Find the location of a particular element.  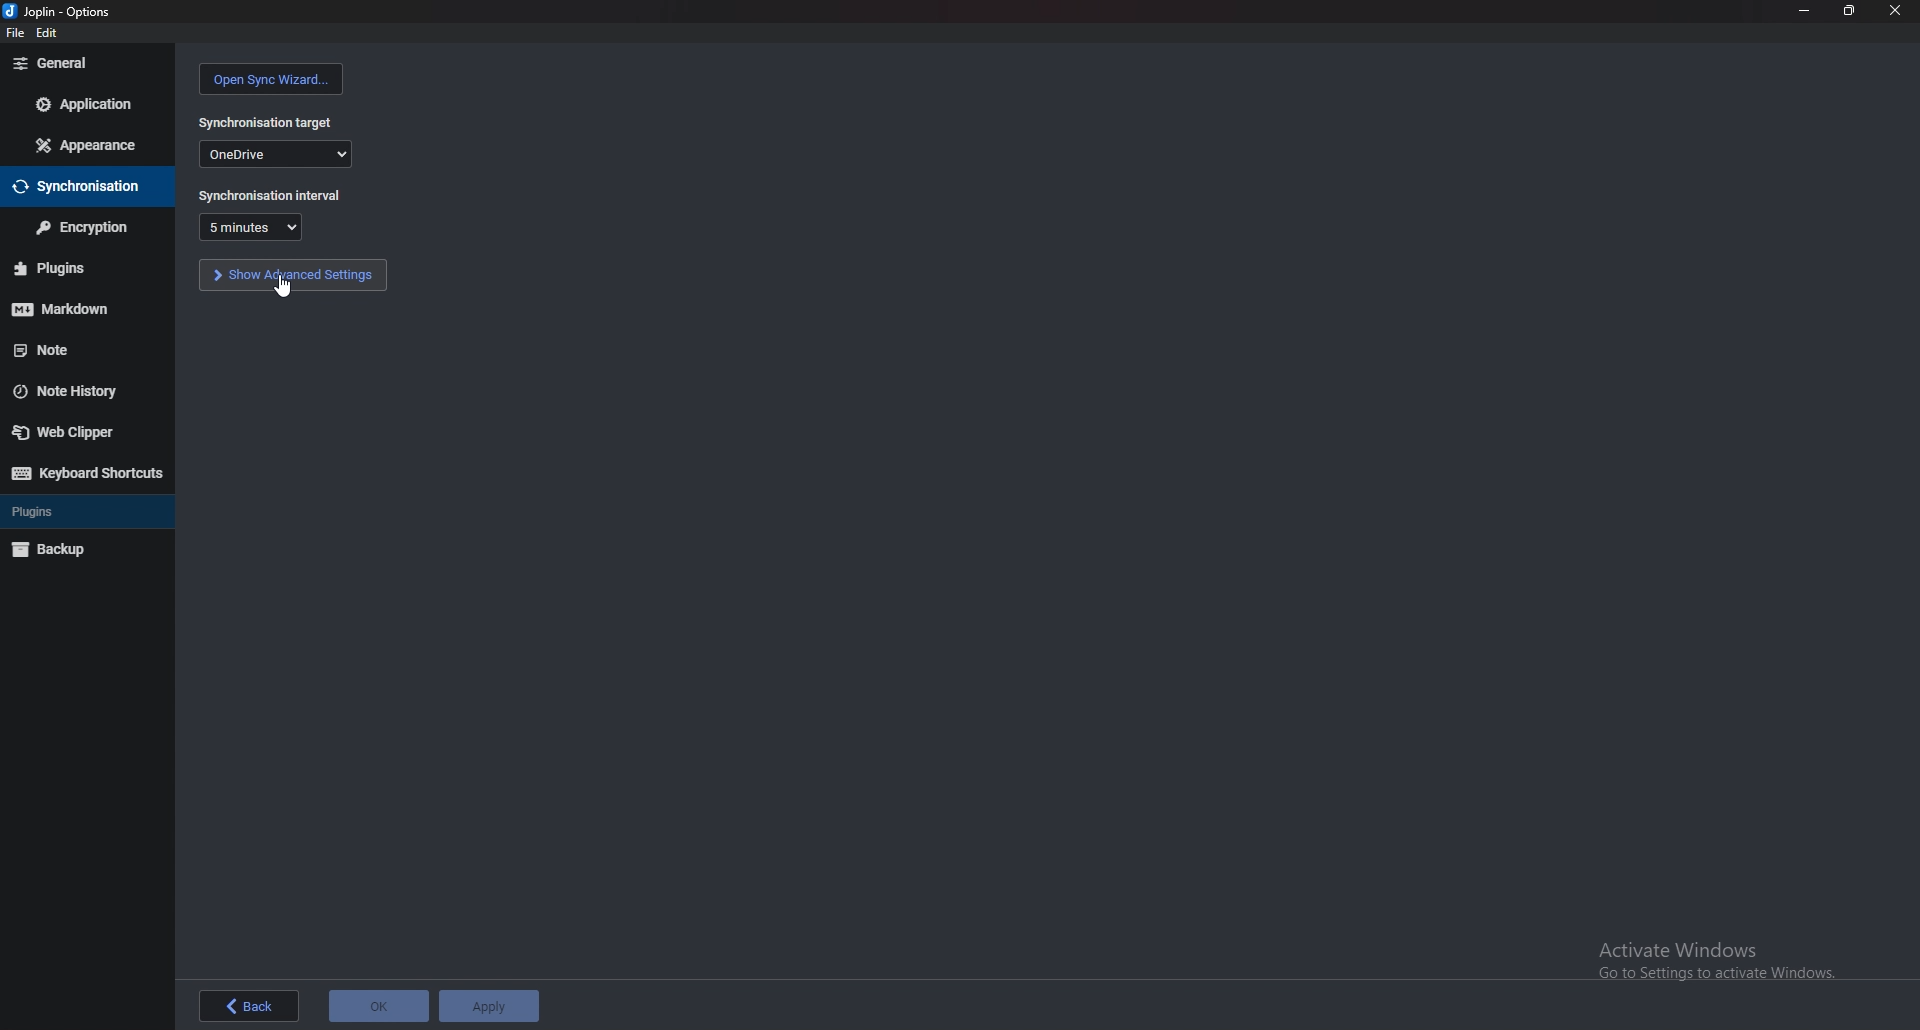

file is located at coordinates (13, 34).